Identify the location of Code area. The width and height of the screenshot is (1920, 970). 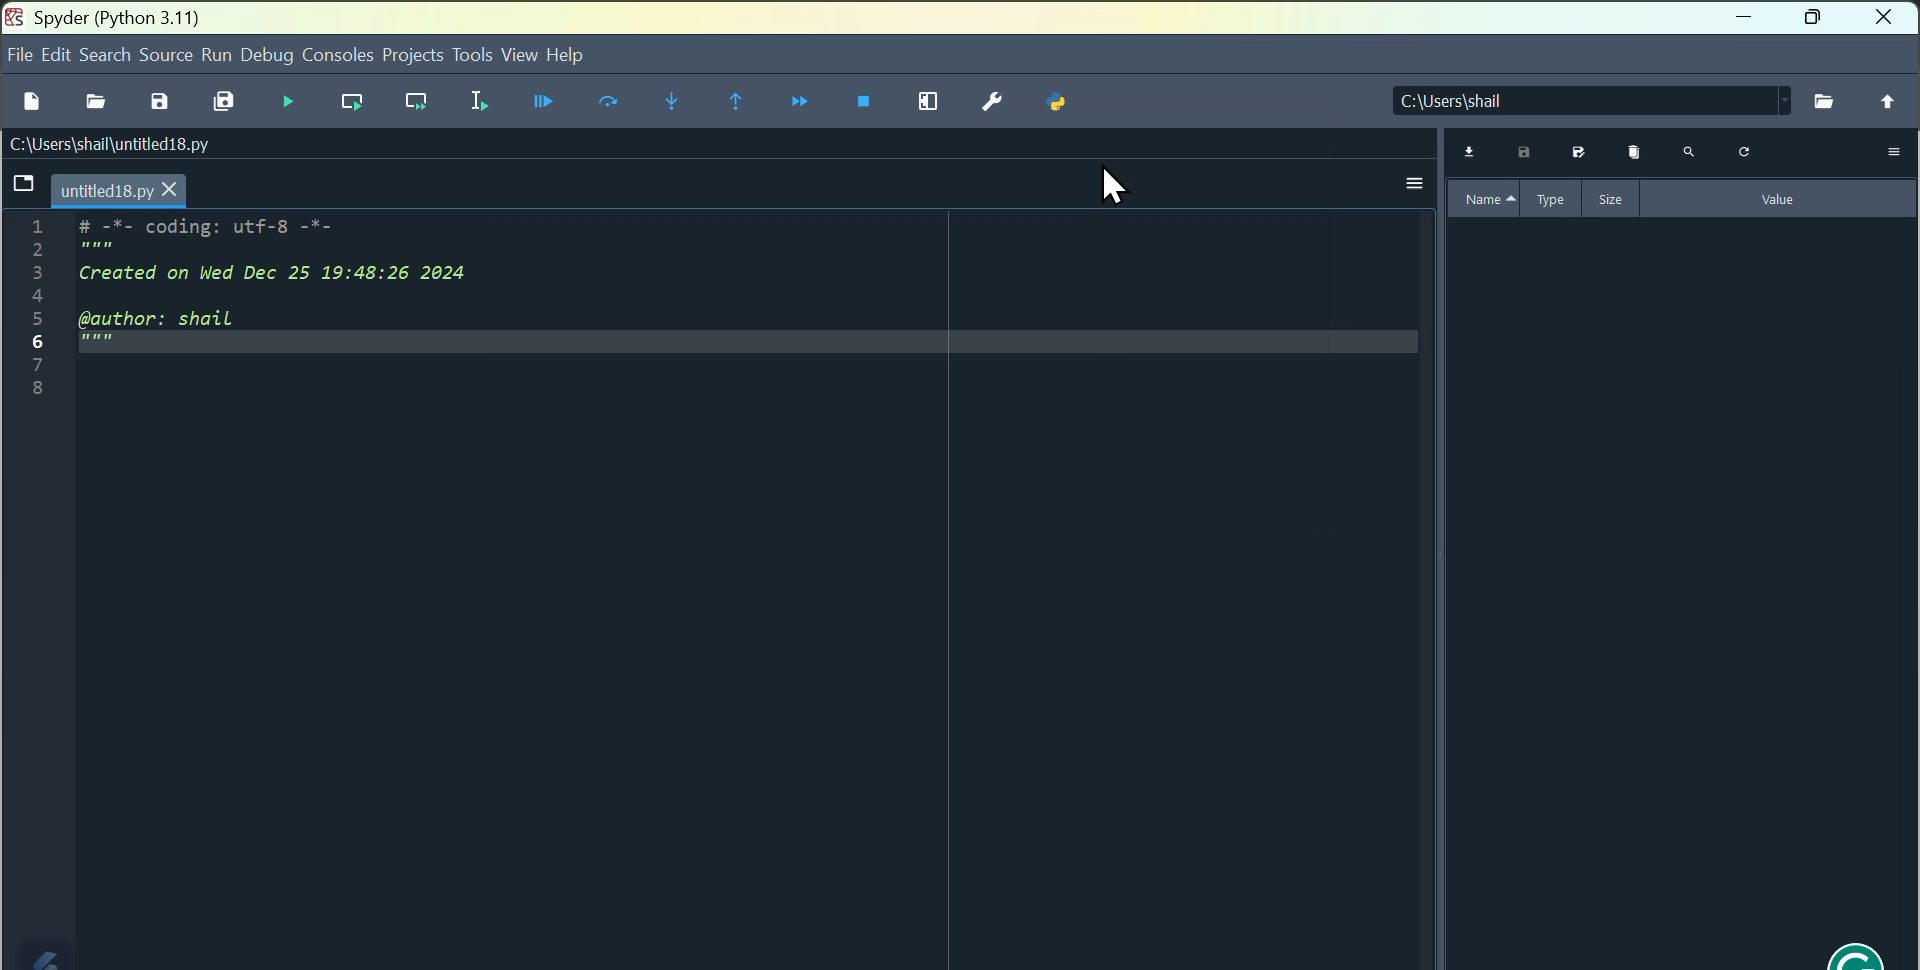
(504, 329).